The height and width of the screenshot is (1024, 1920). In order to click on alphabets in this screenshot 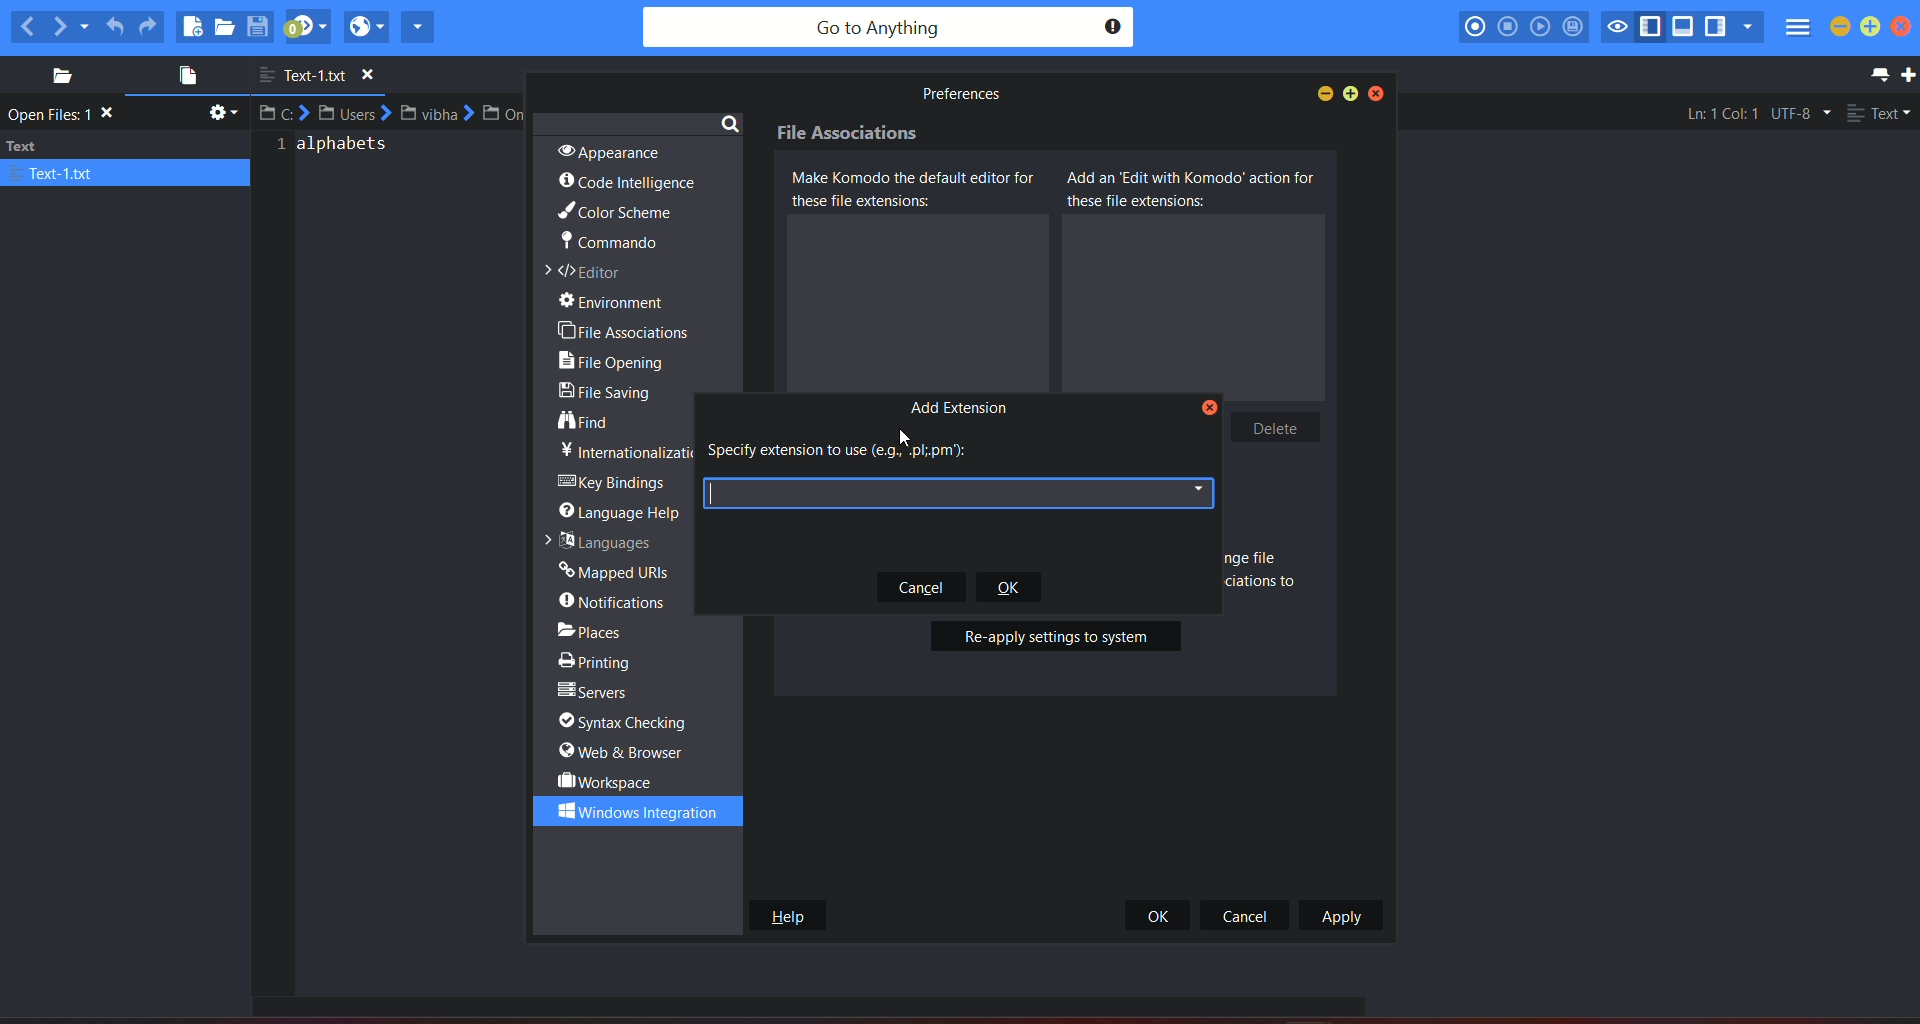, I will do `click(338, 151)`.